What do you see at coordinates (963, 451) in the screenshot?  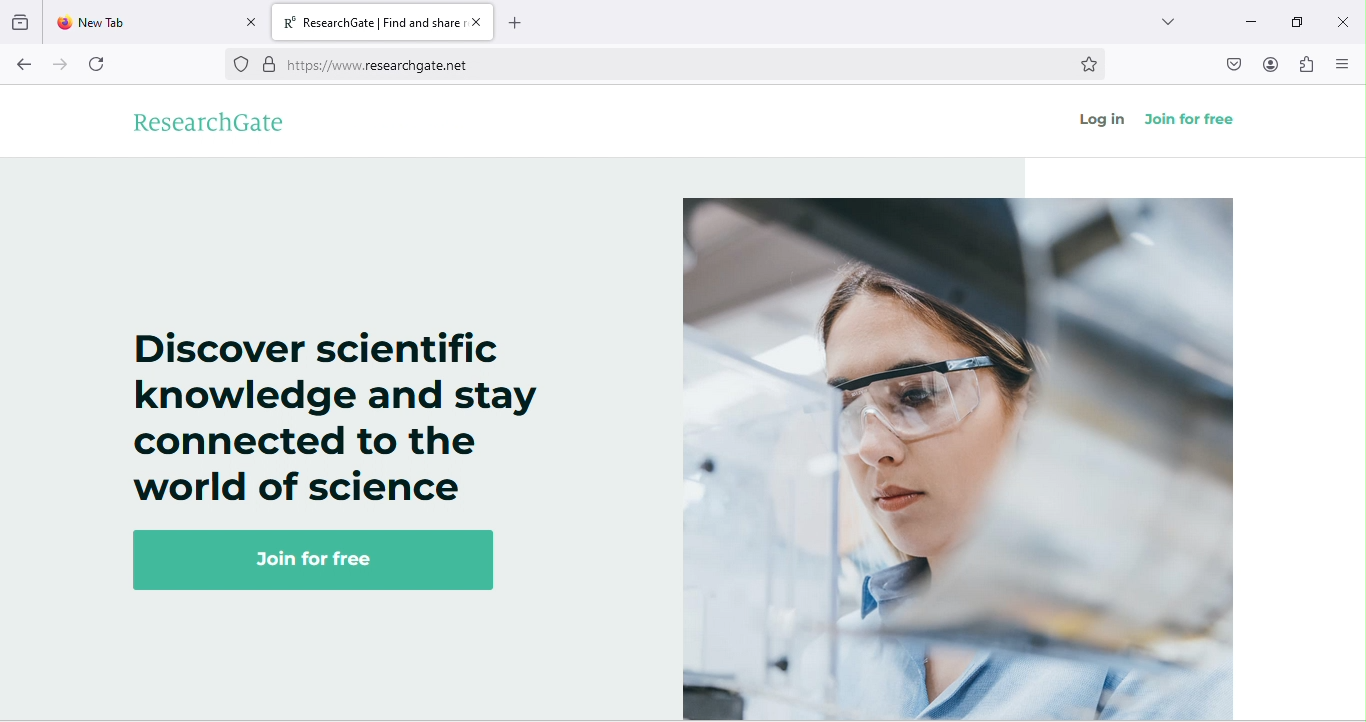 I see `image` at bounding box center [963, 451].